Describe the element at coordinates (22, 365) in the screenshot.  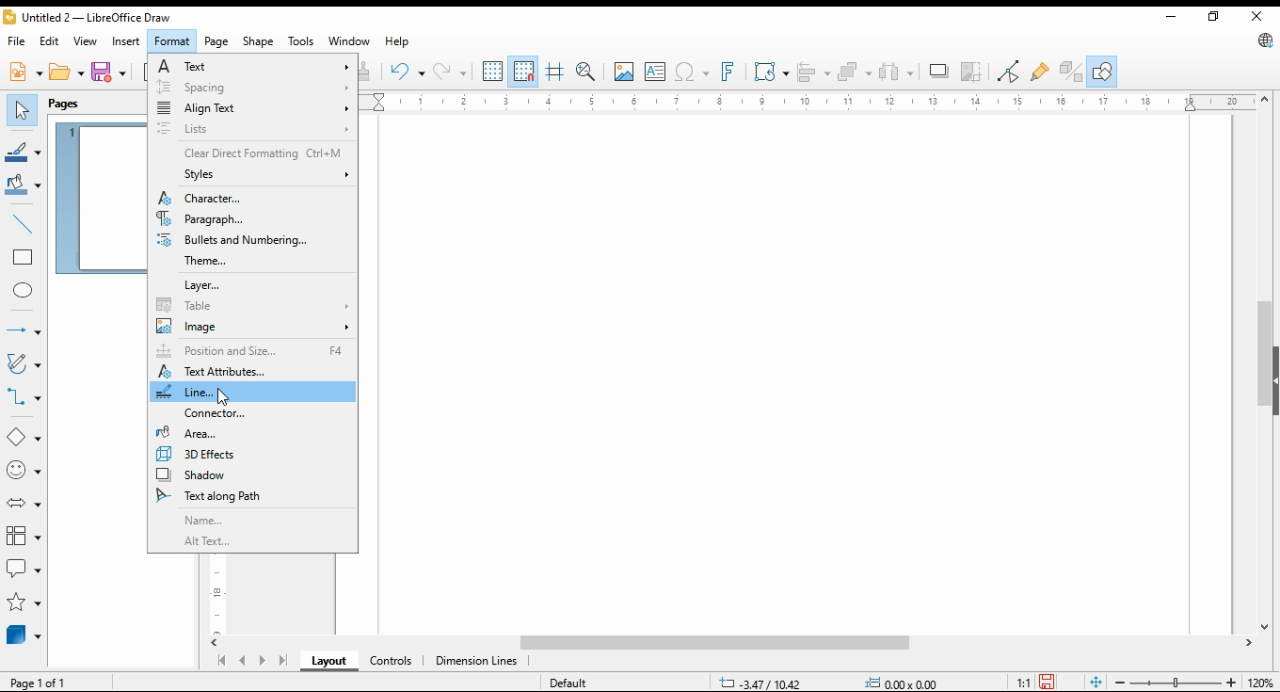
I see `curves and polygons` at that location.